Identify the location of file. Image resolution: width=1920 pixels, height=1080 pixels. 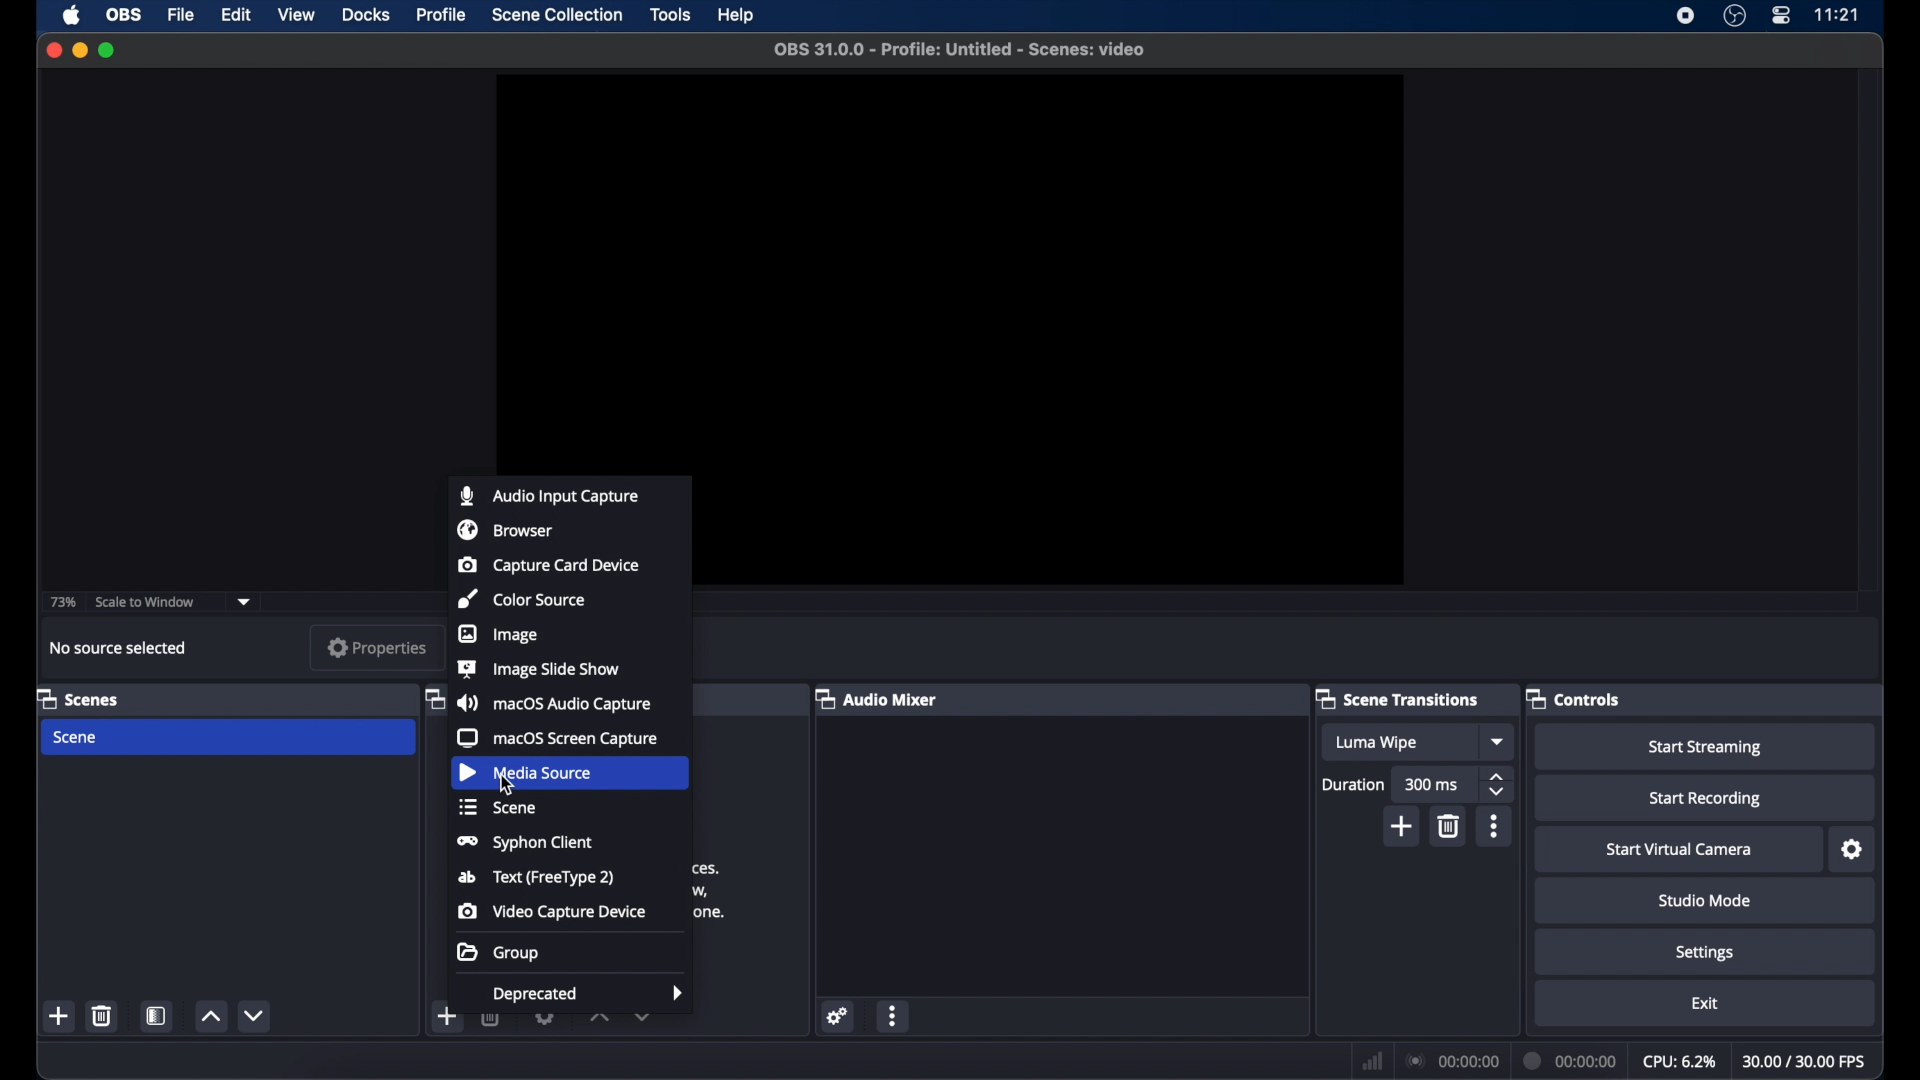
(180, 16).